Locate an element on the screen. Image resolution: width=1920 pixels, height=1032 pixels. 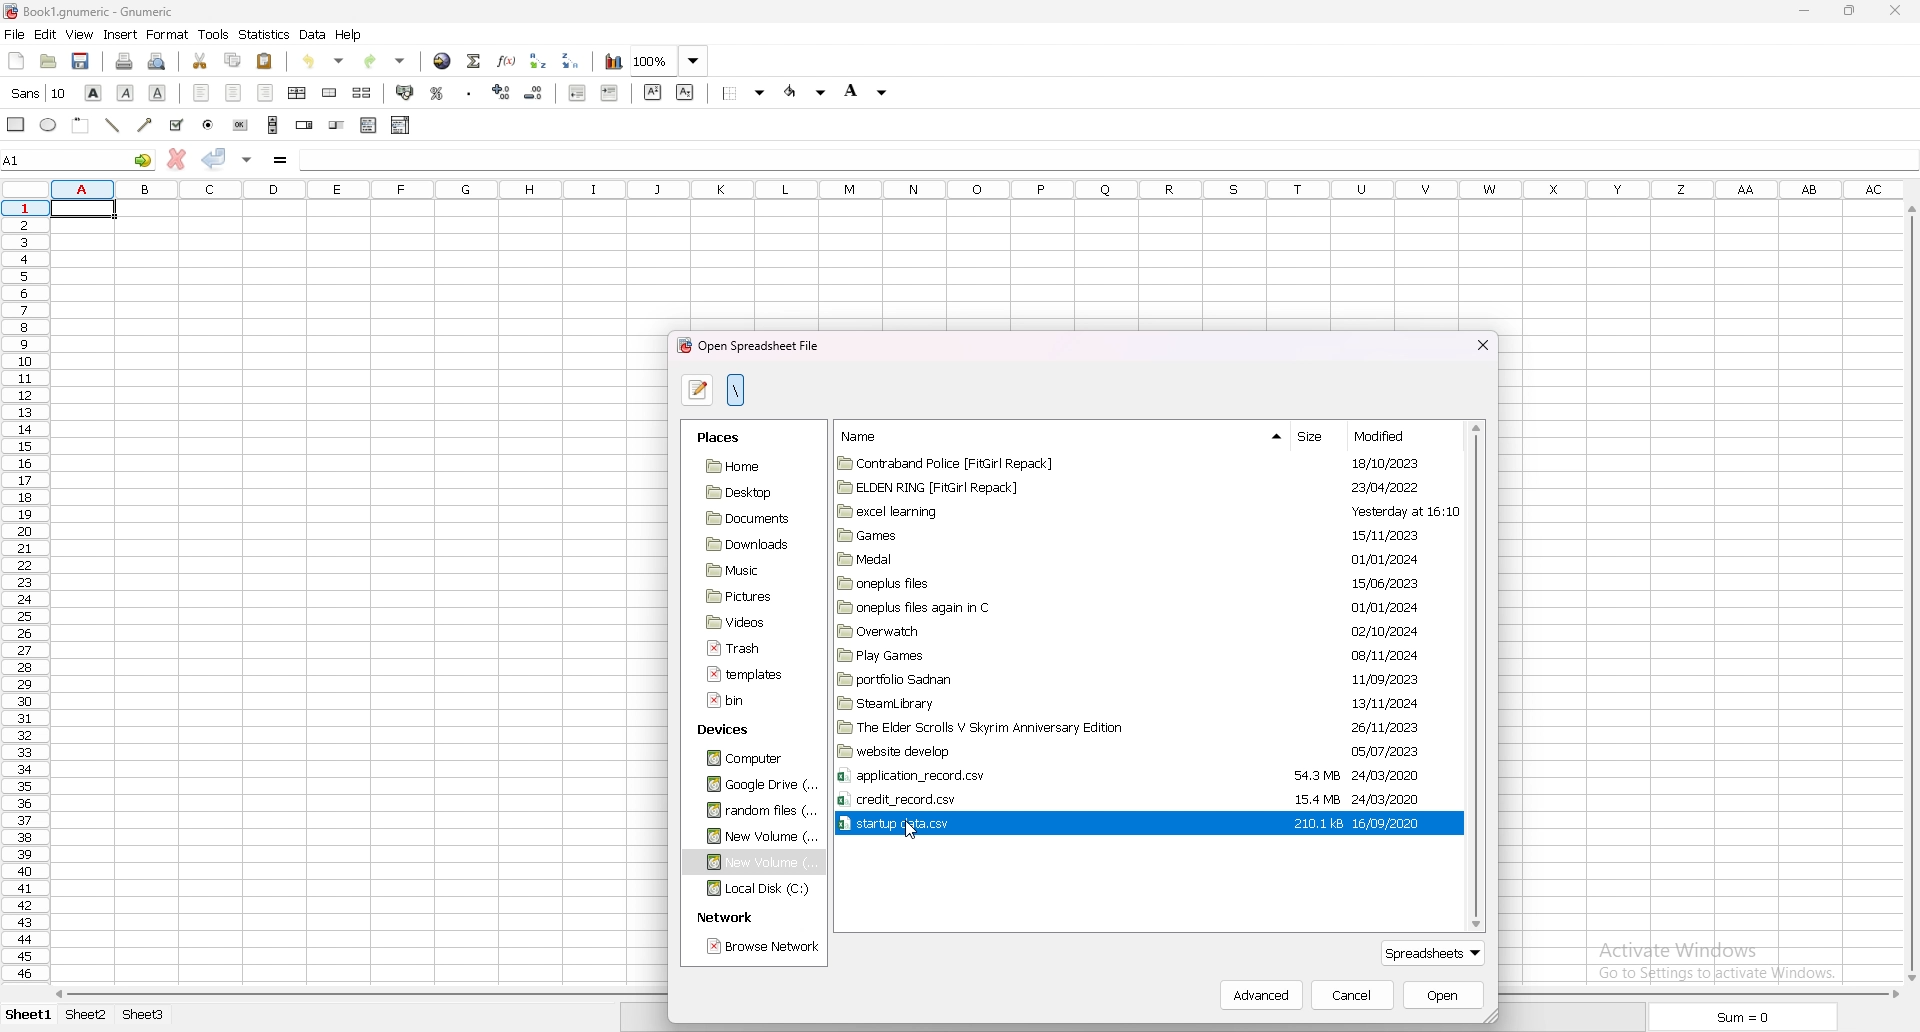
list is located at coordinates (368, 126).